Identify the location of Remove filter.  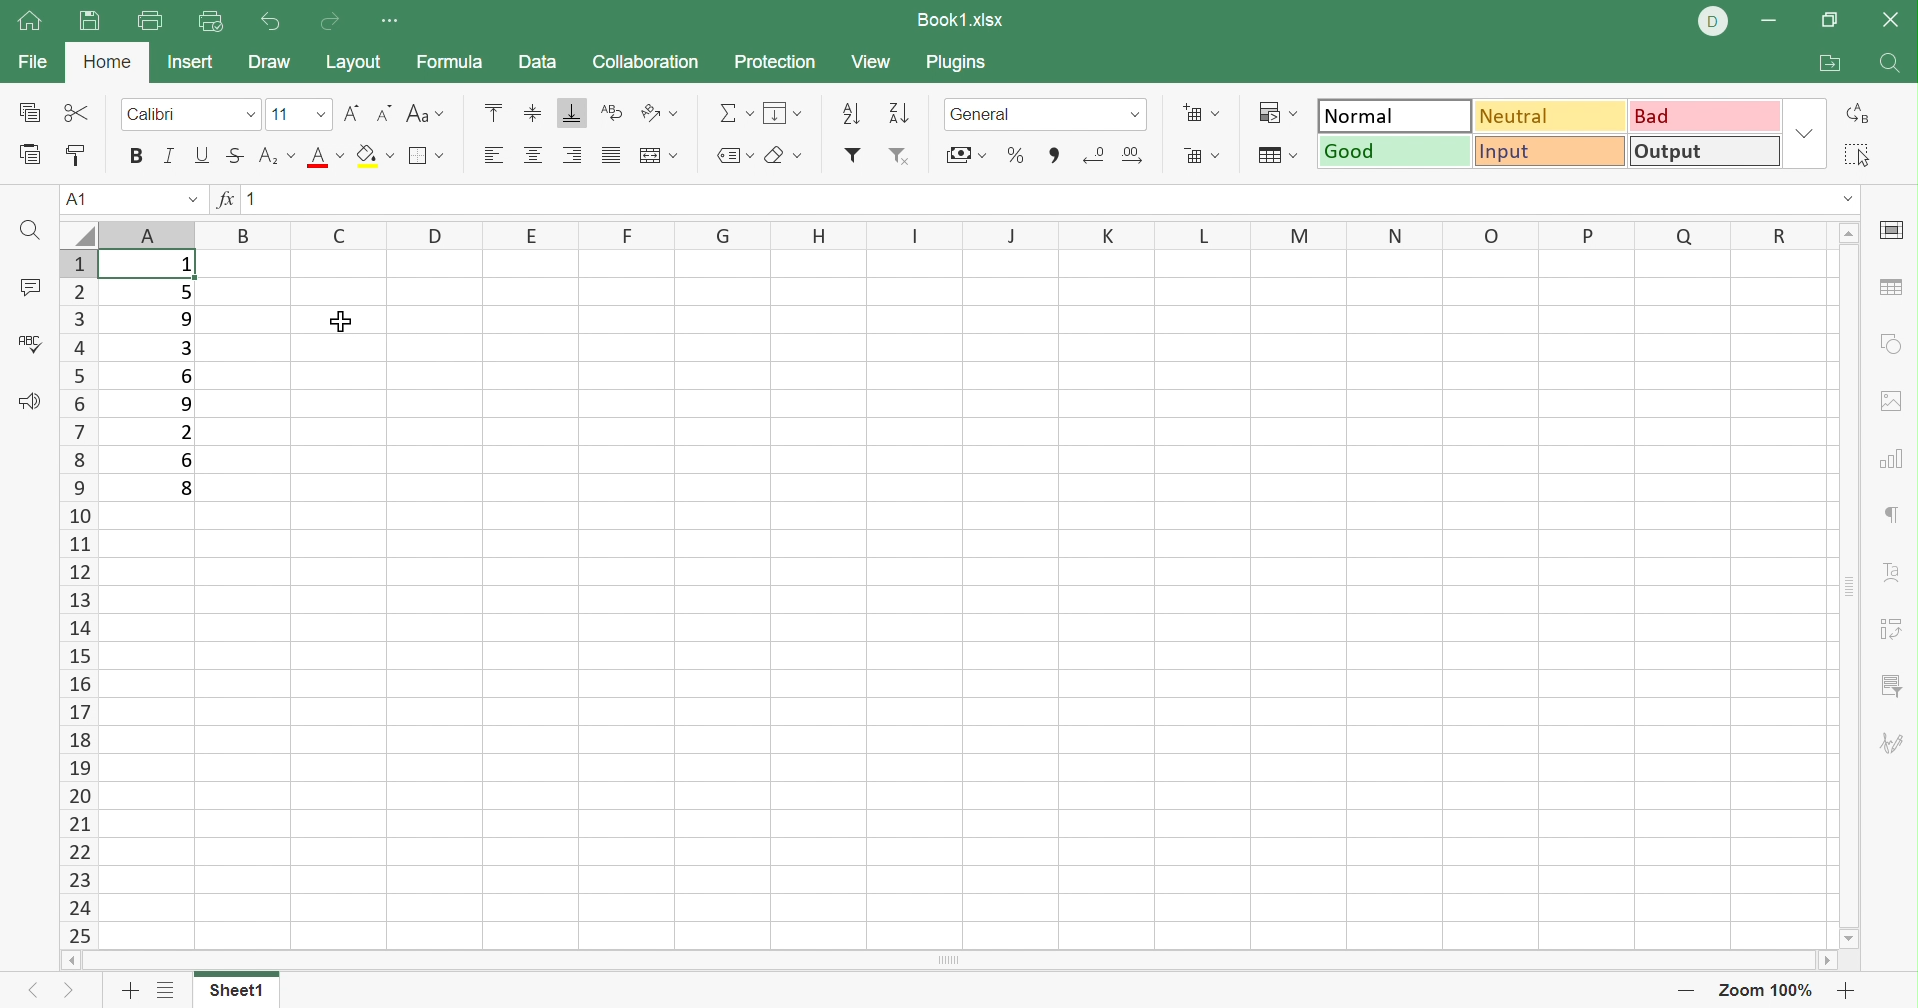
(899, 158).